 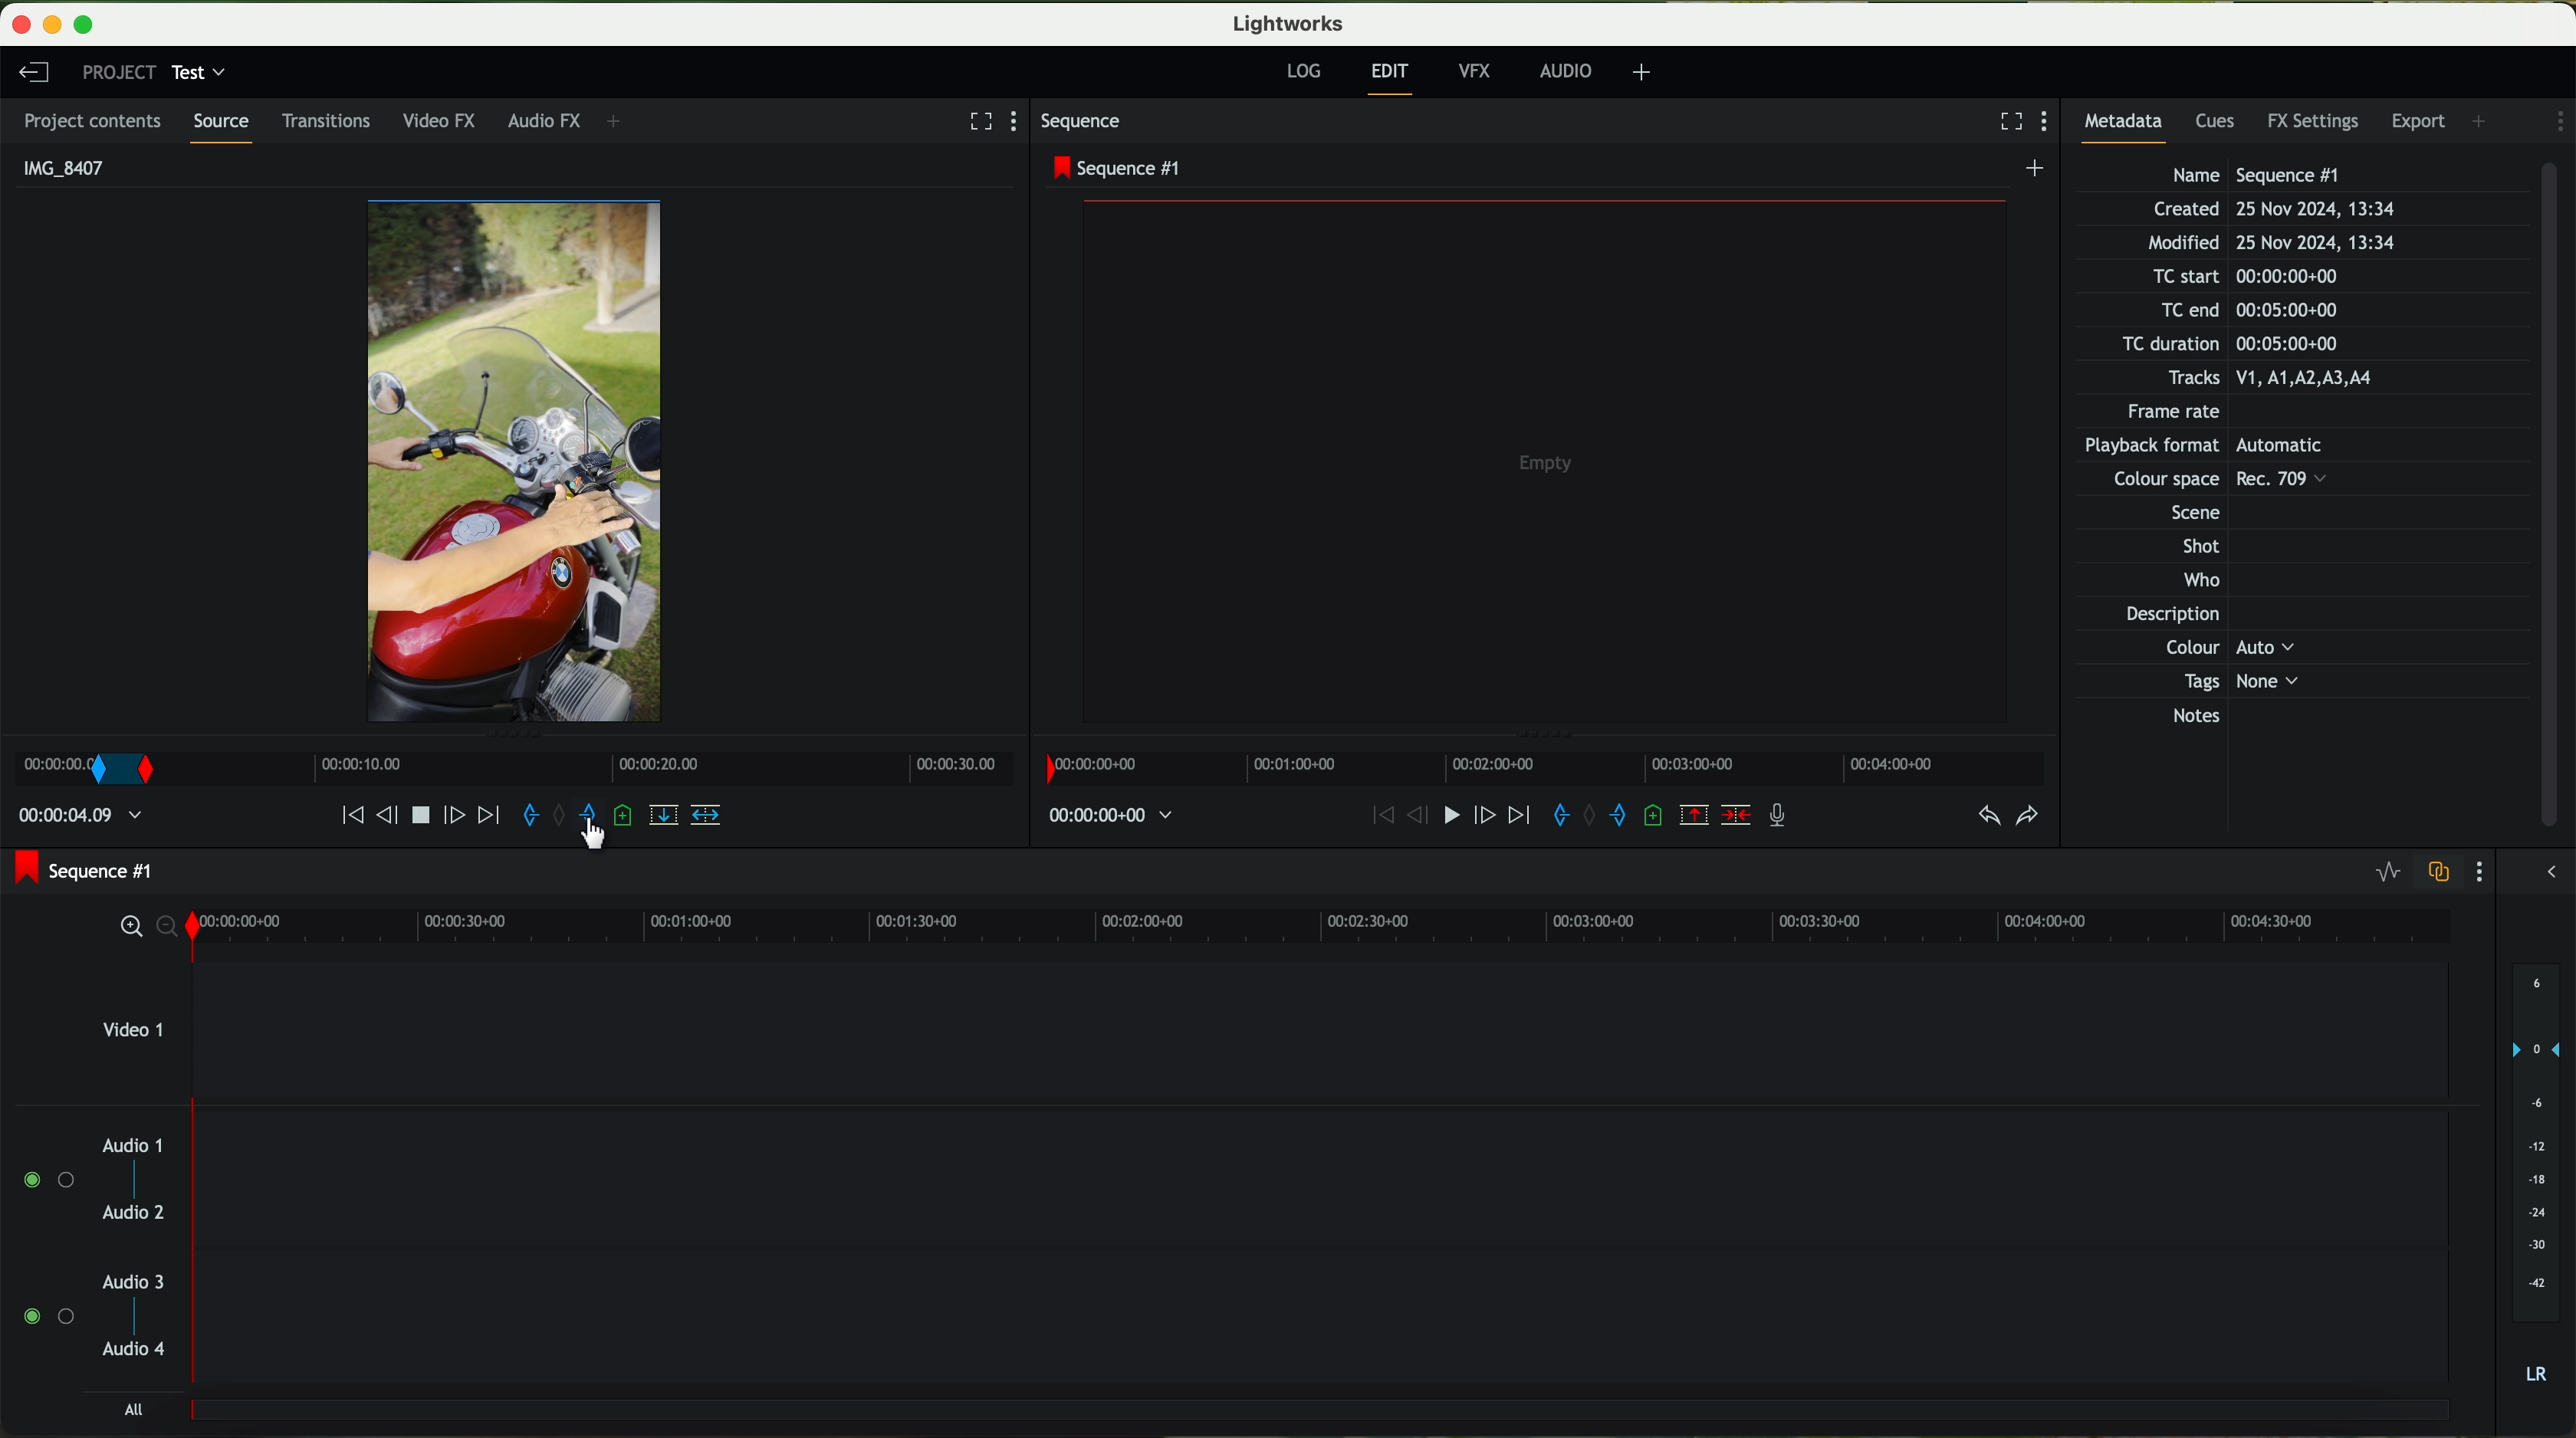 I want to click on track, so click(x=1325, y=1172).